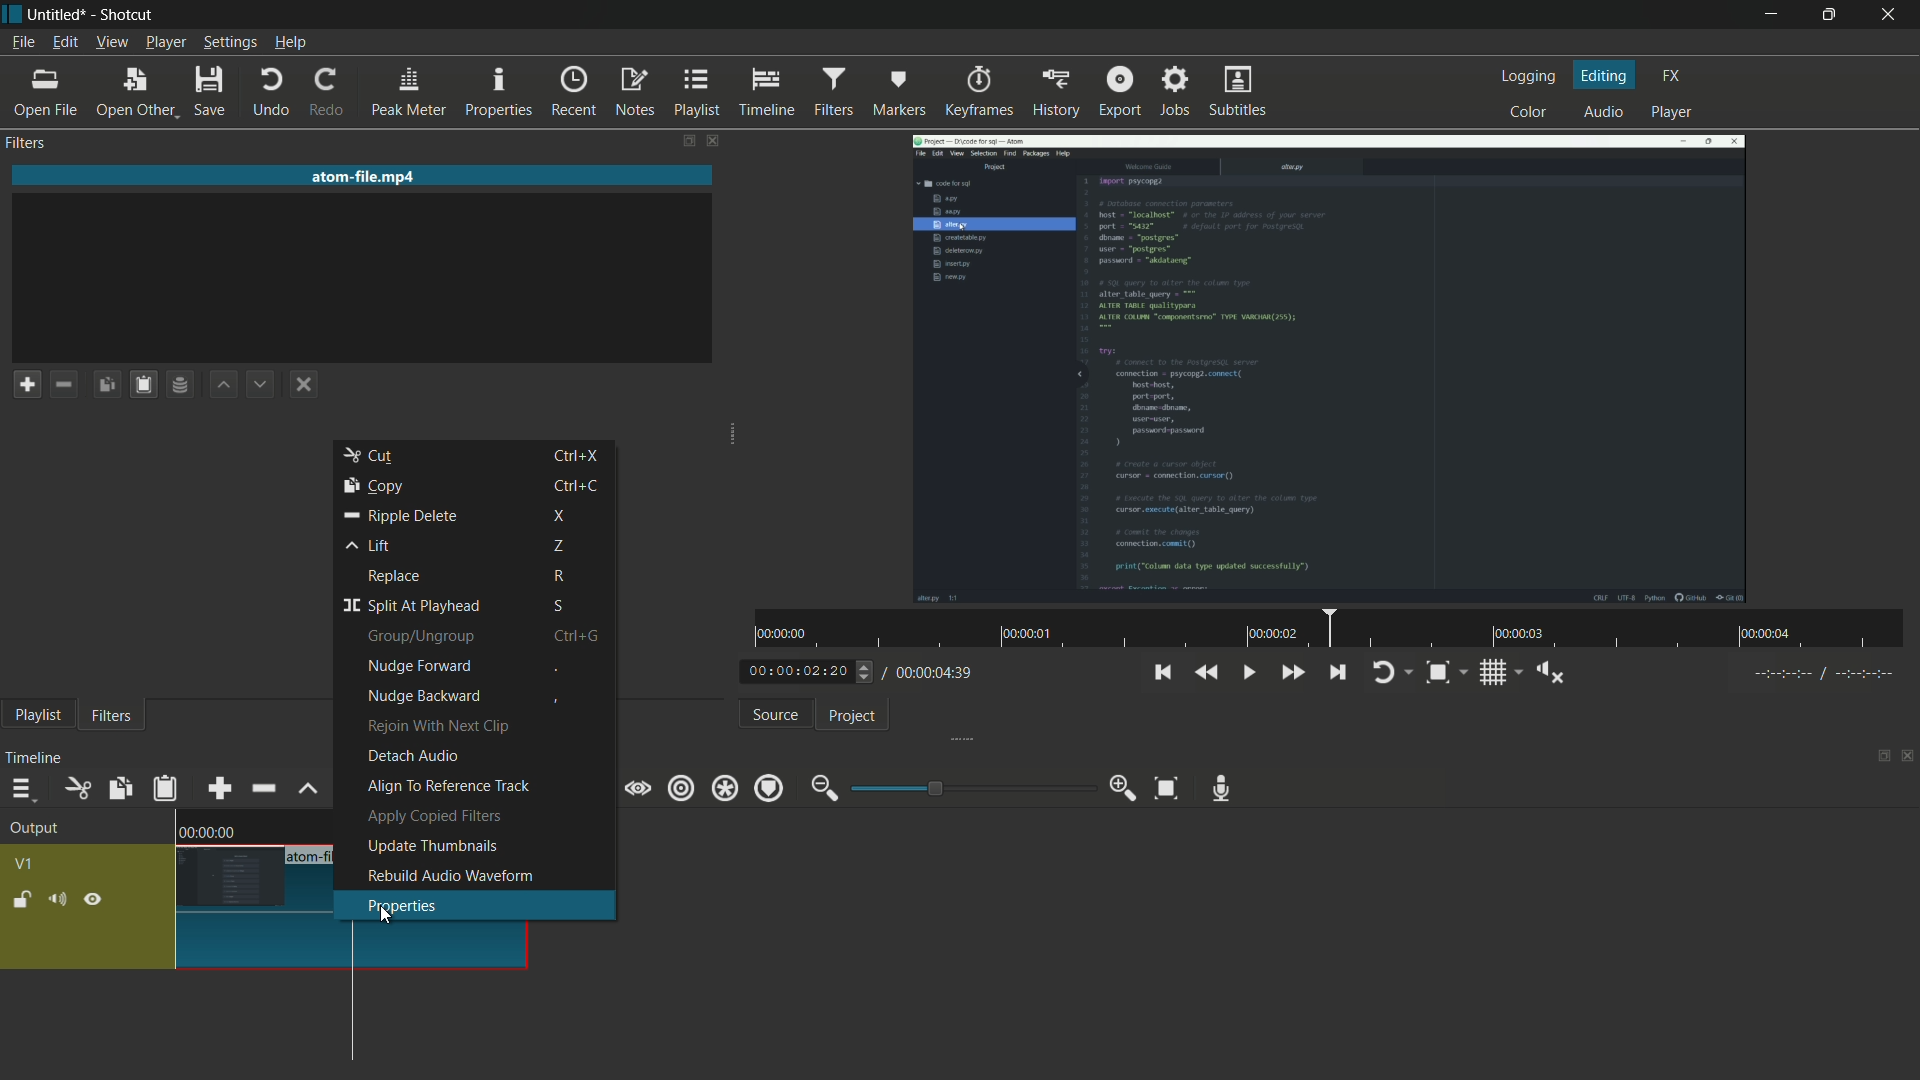 The height and width of the screenshot is (1080, 1920). What do you see at coordinates (1908, 759) in the screenshot?
I see `close timeline` at bounding box center [1908, 759].